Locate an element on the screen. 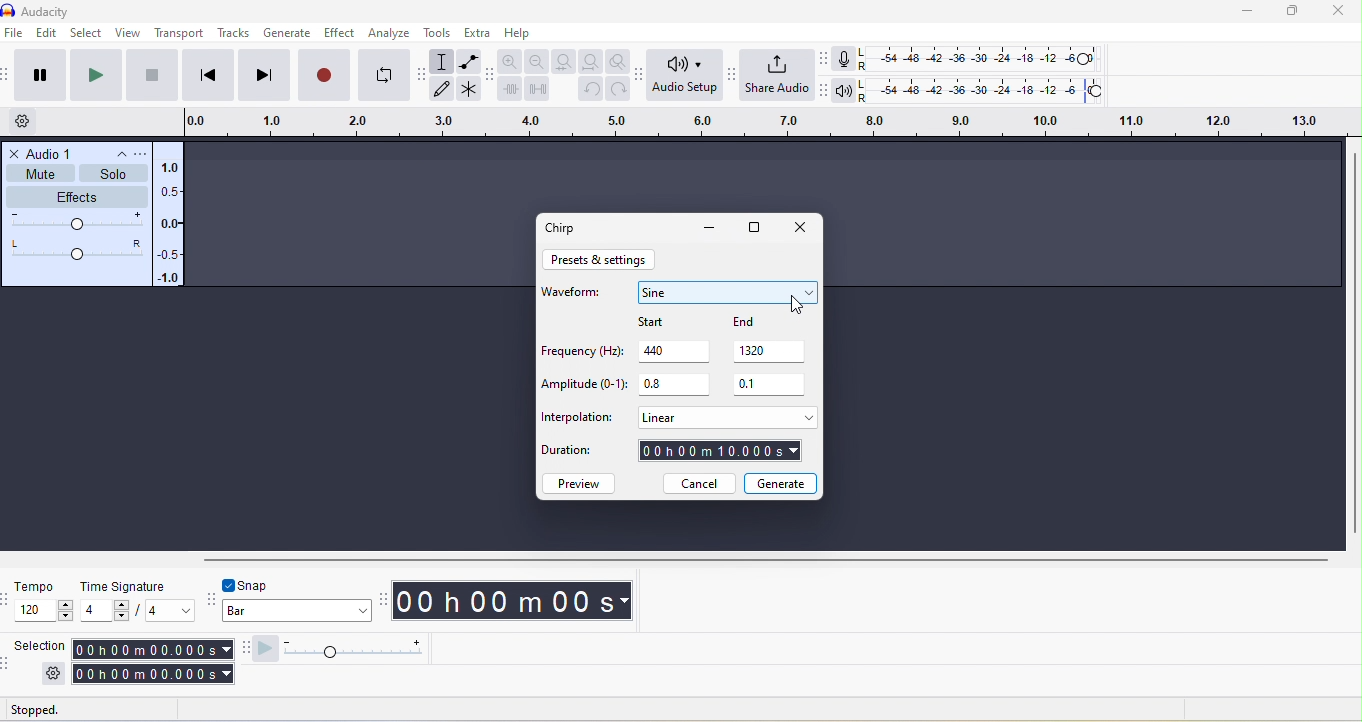  audacity time toolbar is located at coordinates (384, 598).